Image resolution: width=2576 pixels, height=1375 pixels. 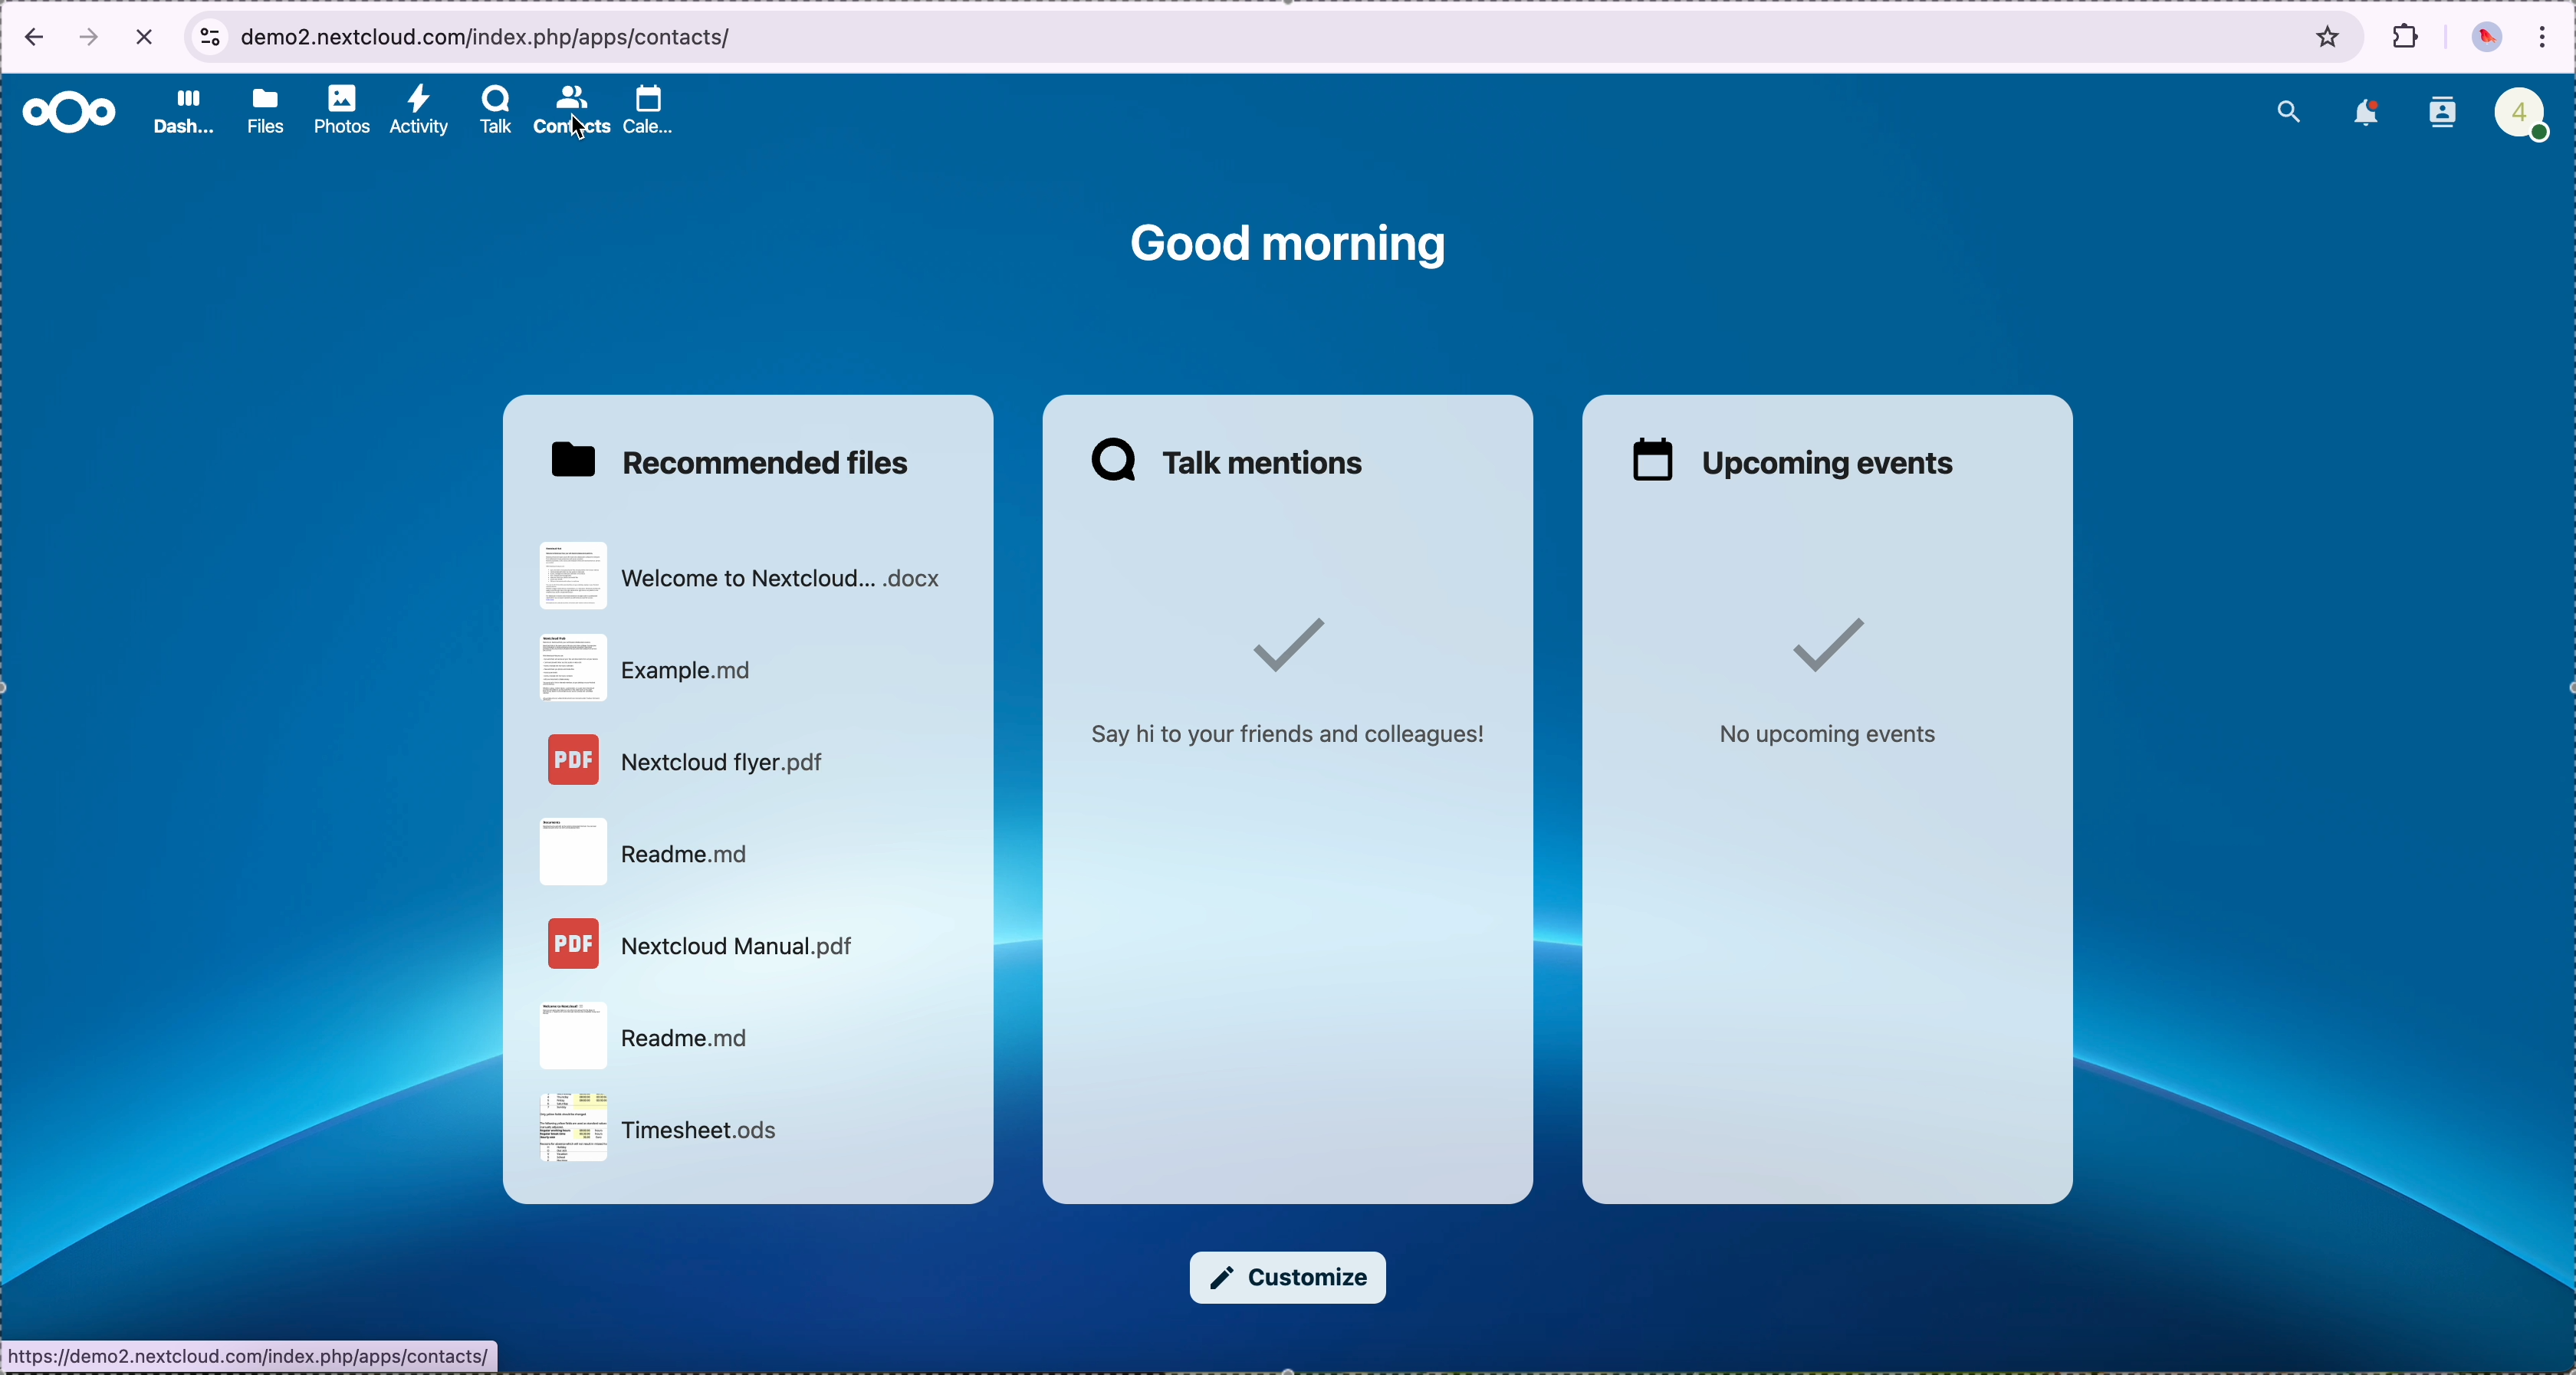 I want to click on upcoming events, so click(x=1798, y=461).